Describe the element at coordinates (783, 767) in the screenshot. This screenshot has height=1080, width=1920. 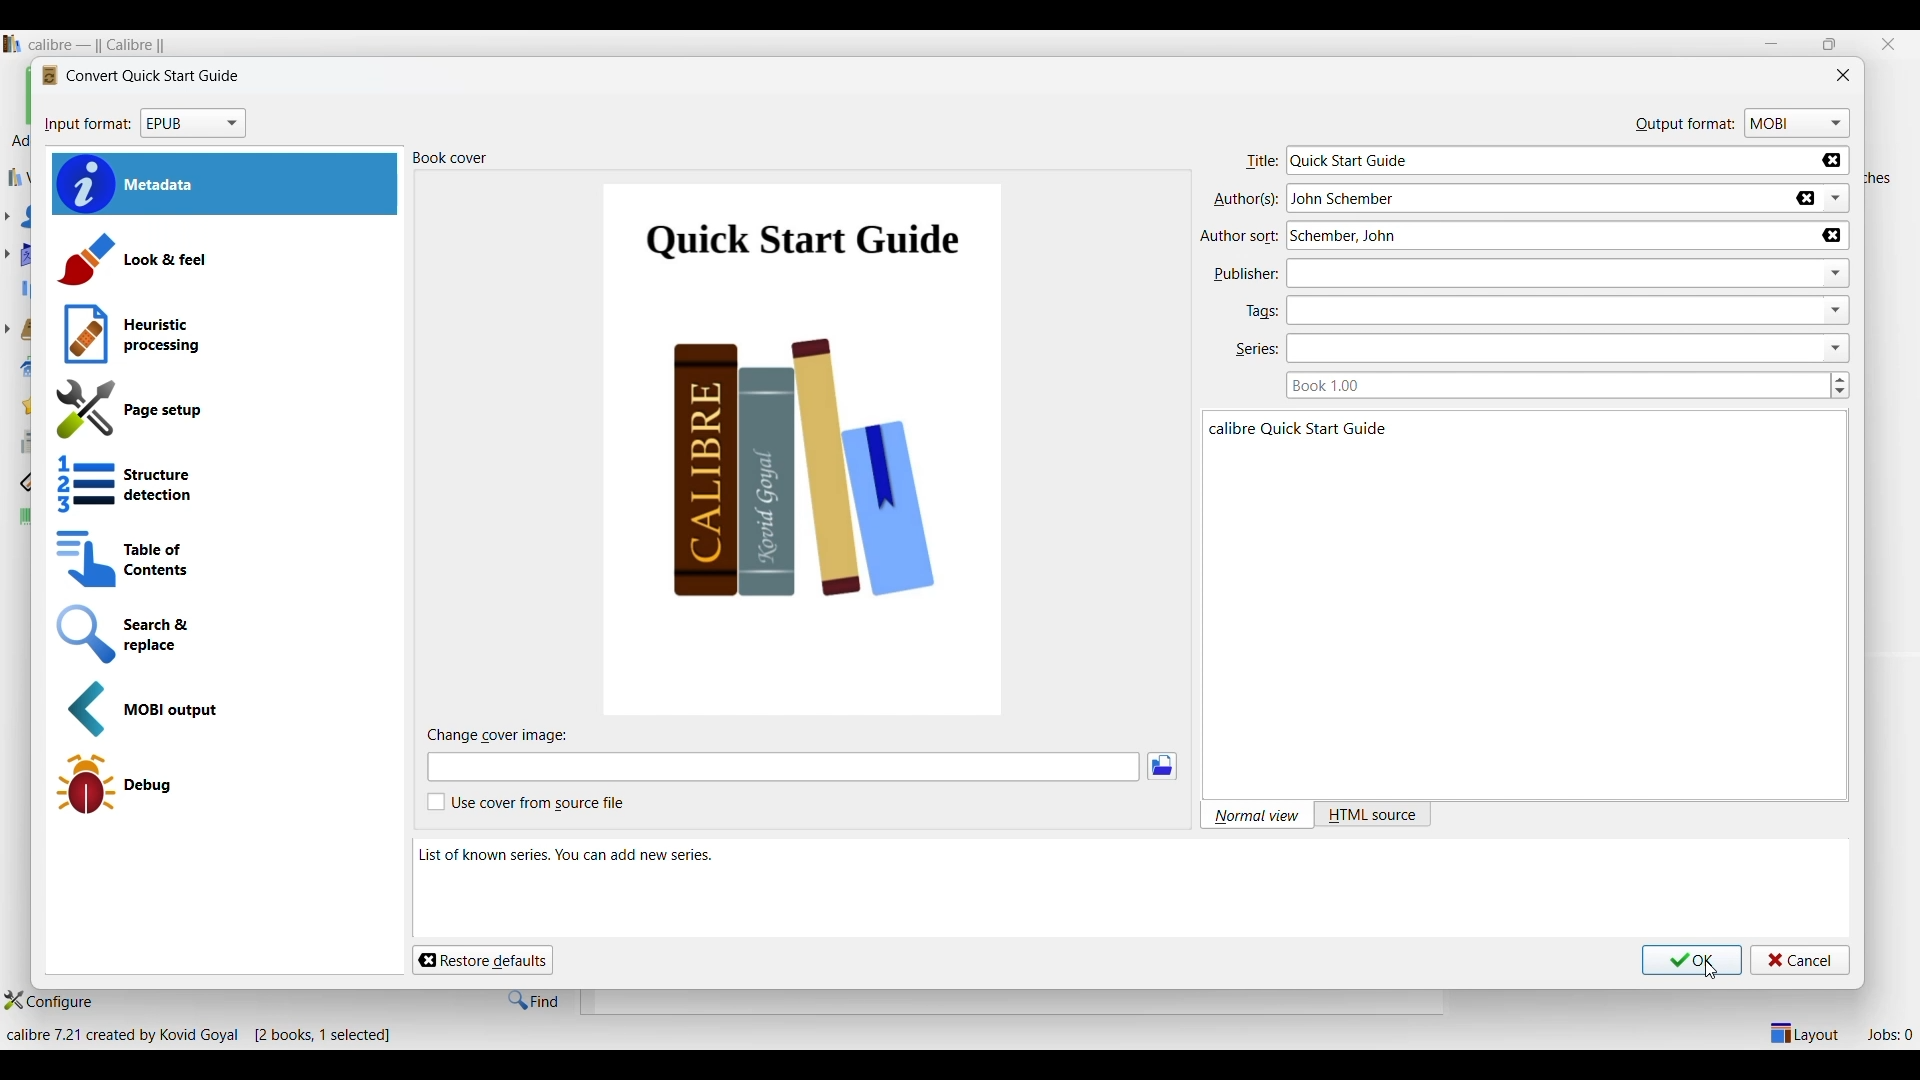
I see `Type in cover image file name` at that location.